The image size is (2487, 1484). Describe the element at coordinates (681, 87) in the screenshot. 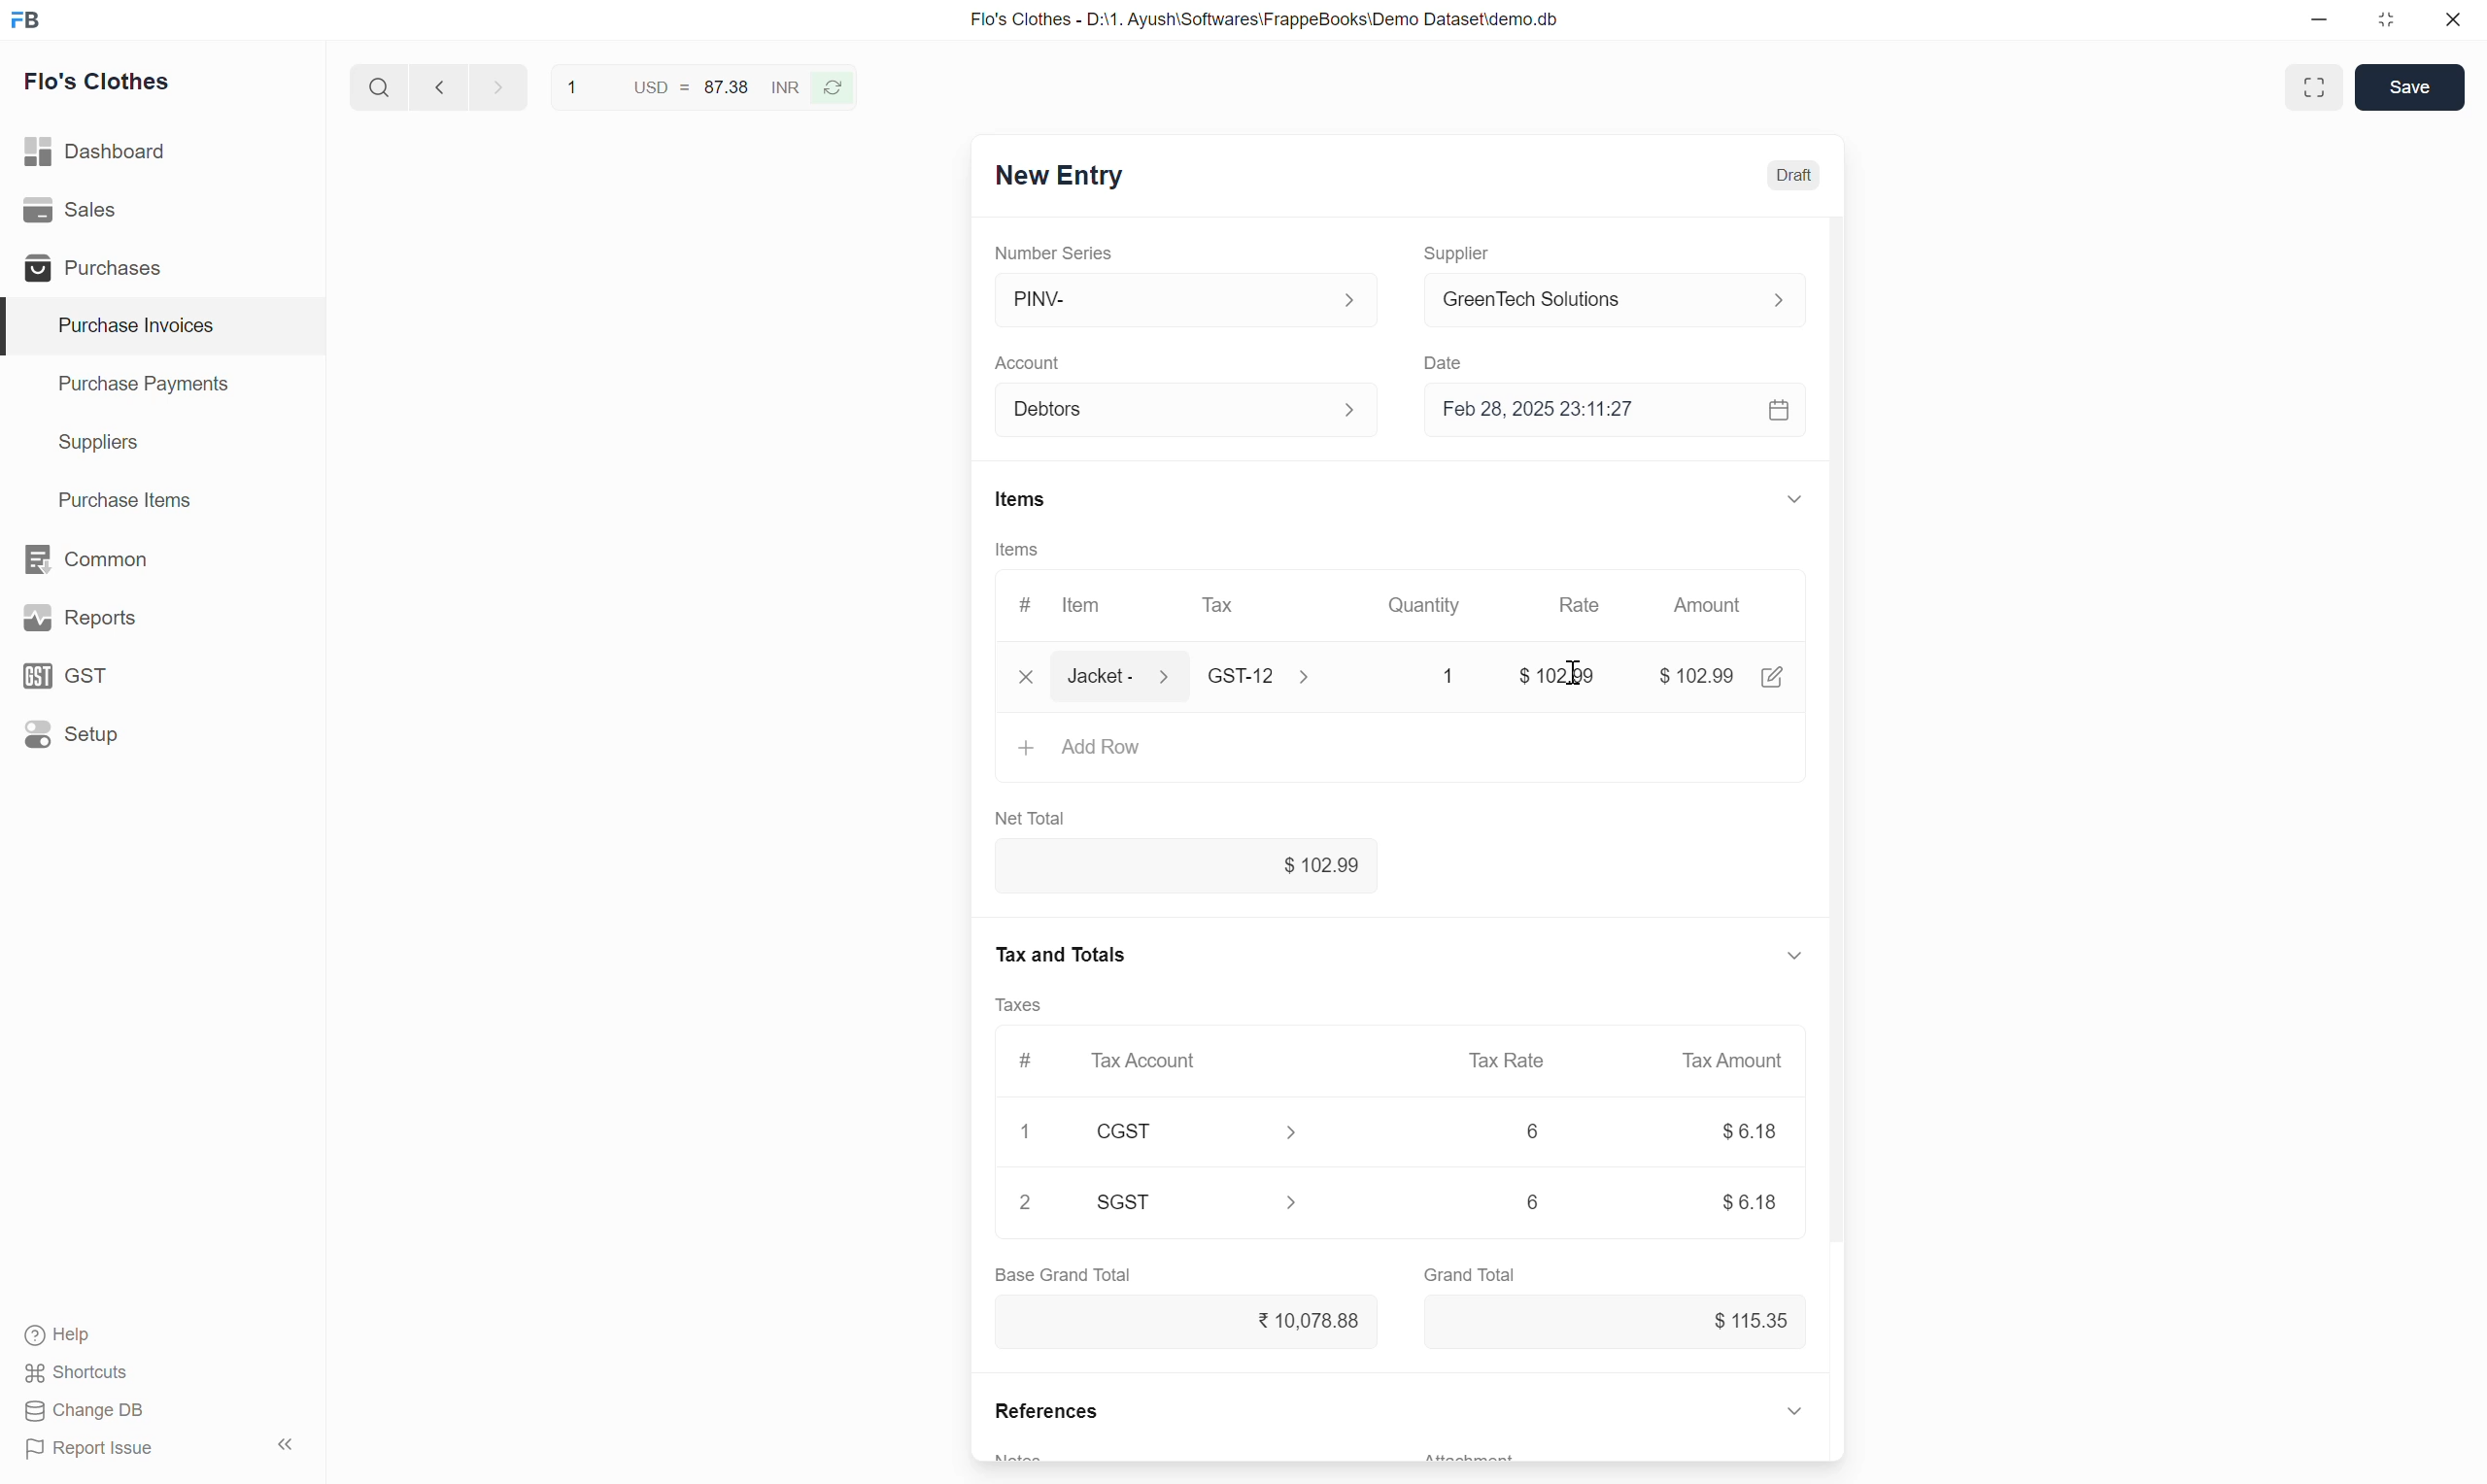

I see `1 USD = 87.38 INR` at that location.